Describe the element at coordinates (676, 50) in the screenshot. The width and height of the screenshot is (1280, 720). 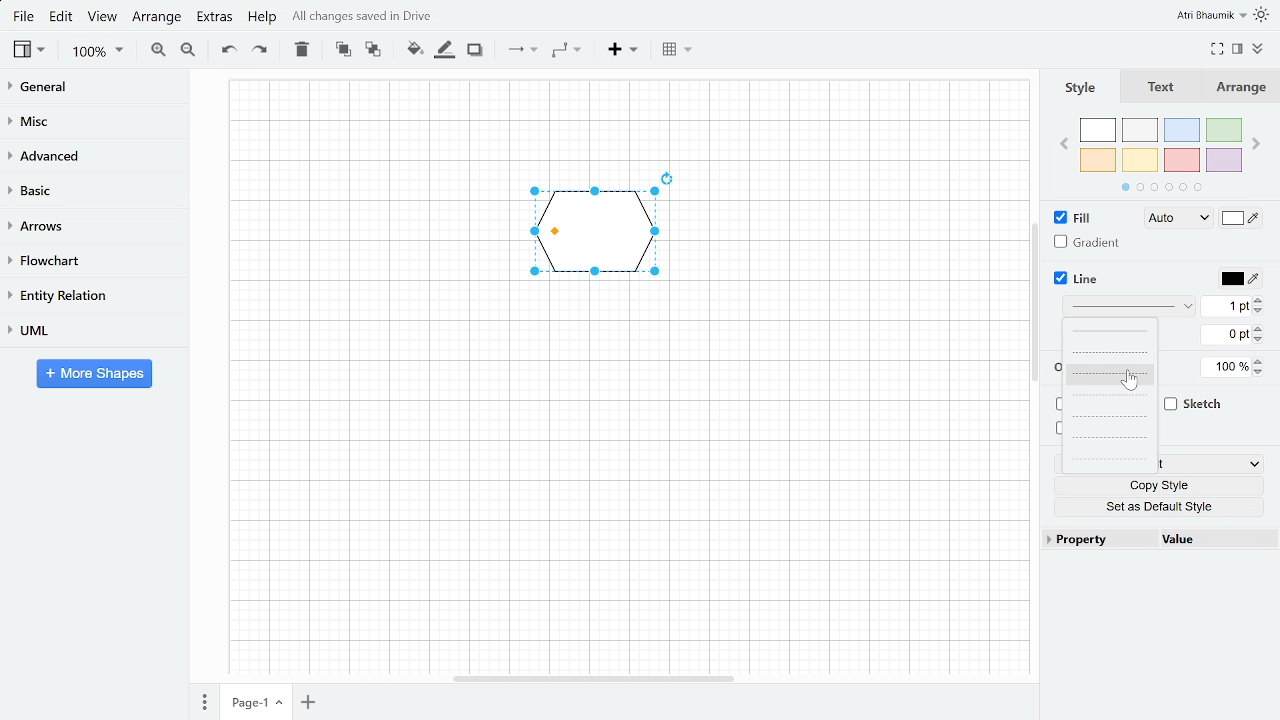
I see `Table` at that location.